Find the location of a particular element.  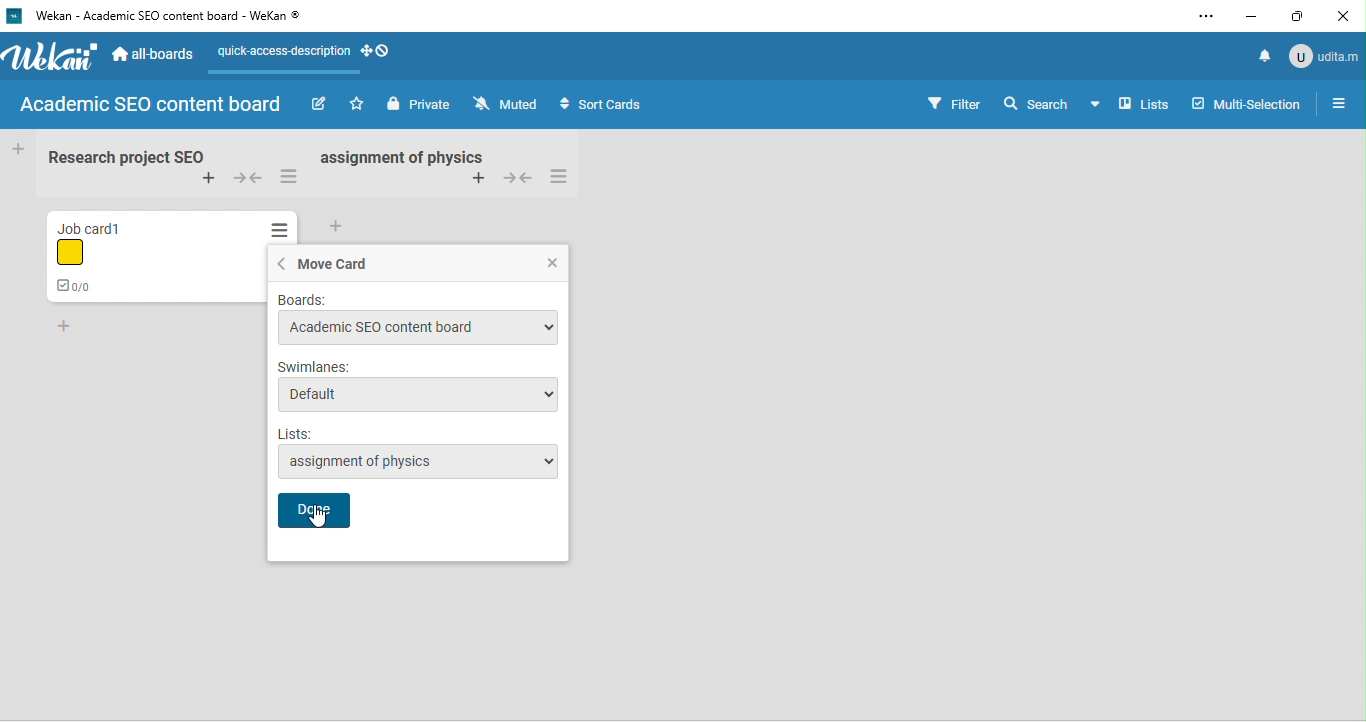

sort cards is located at coordinates (630, 105).